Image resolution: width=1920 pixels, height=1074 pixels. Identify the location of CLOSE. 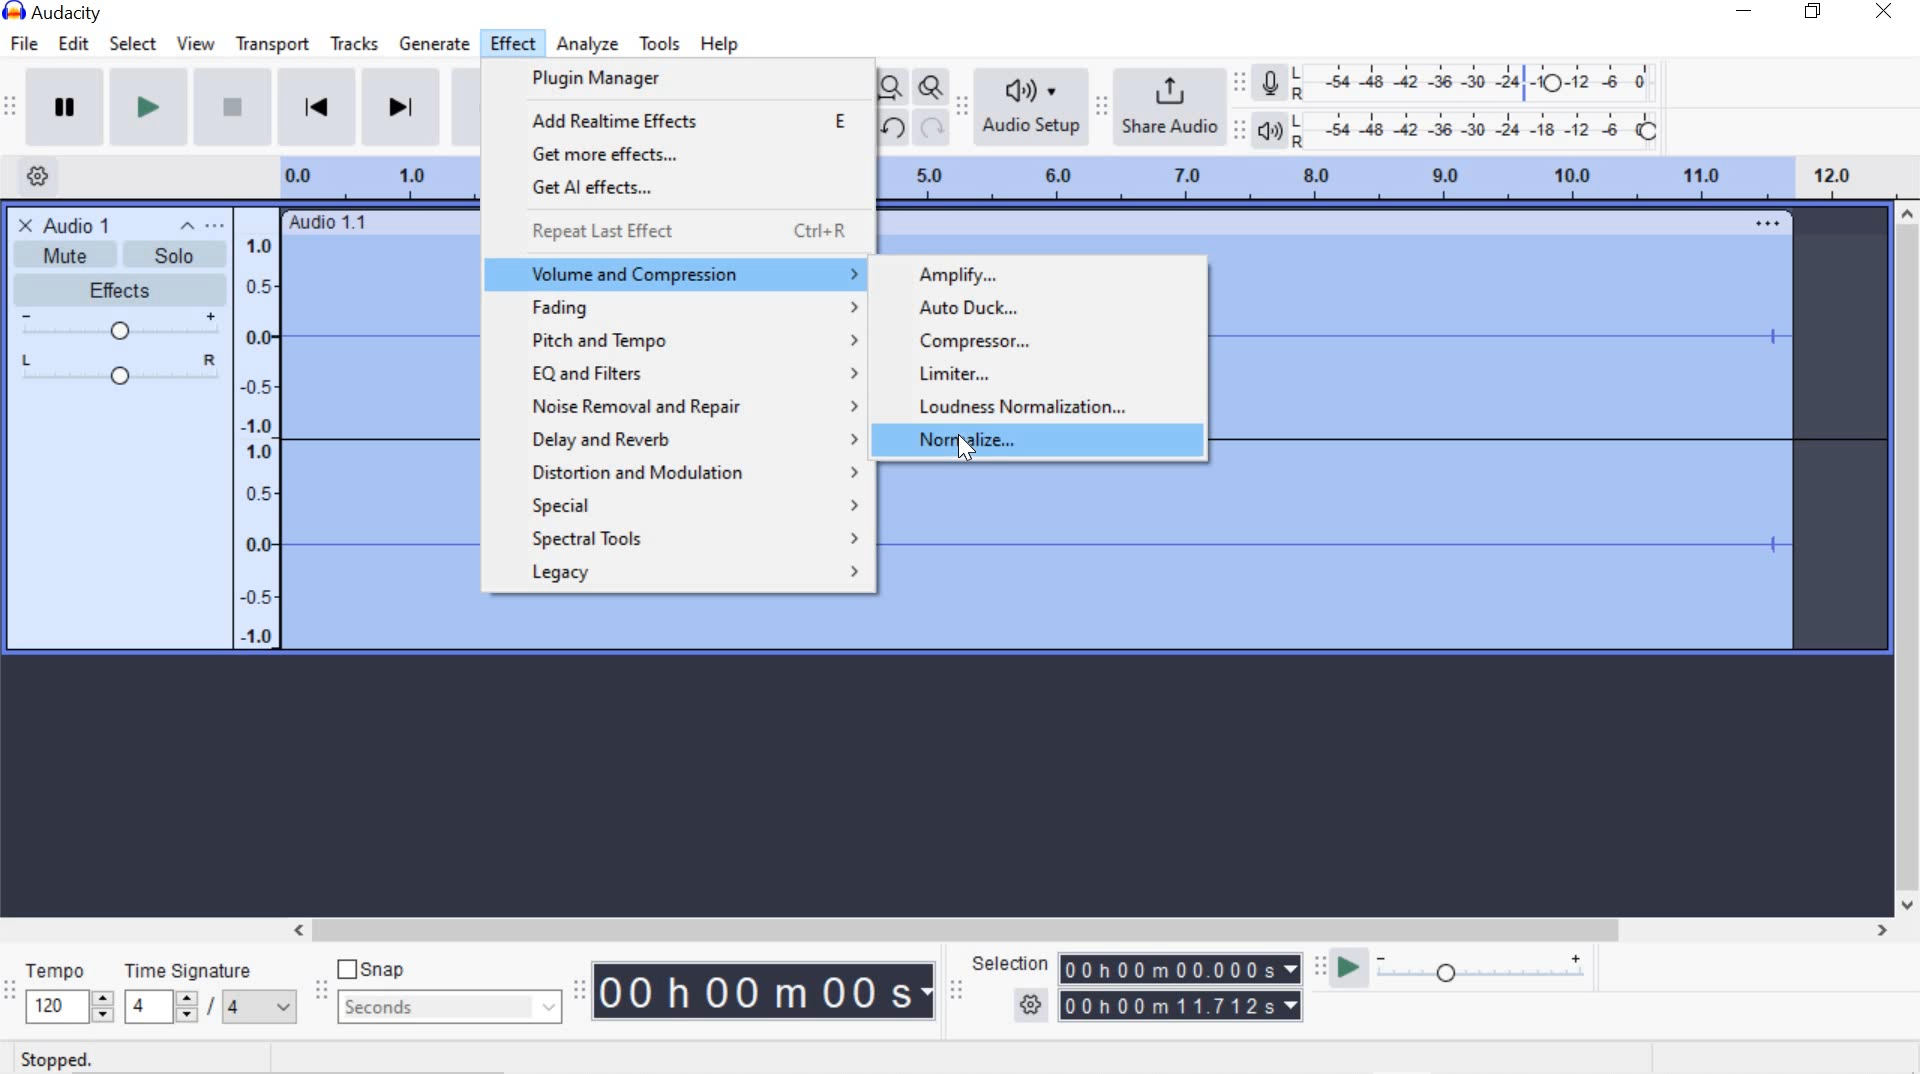
(23, 224).